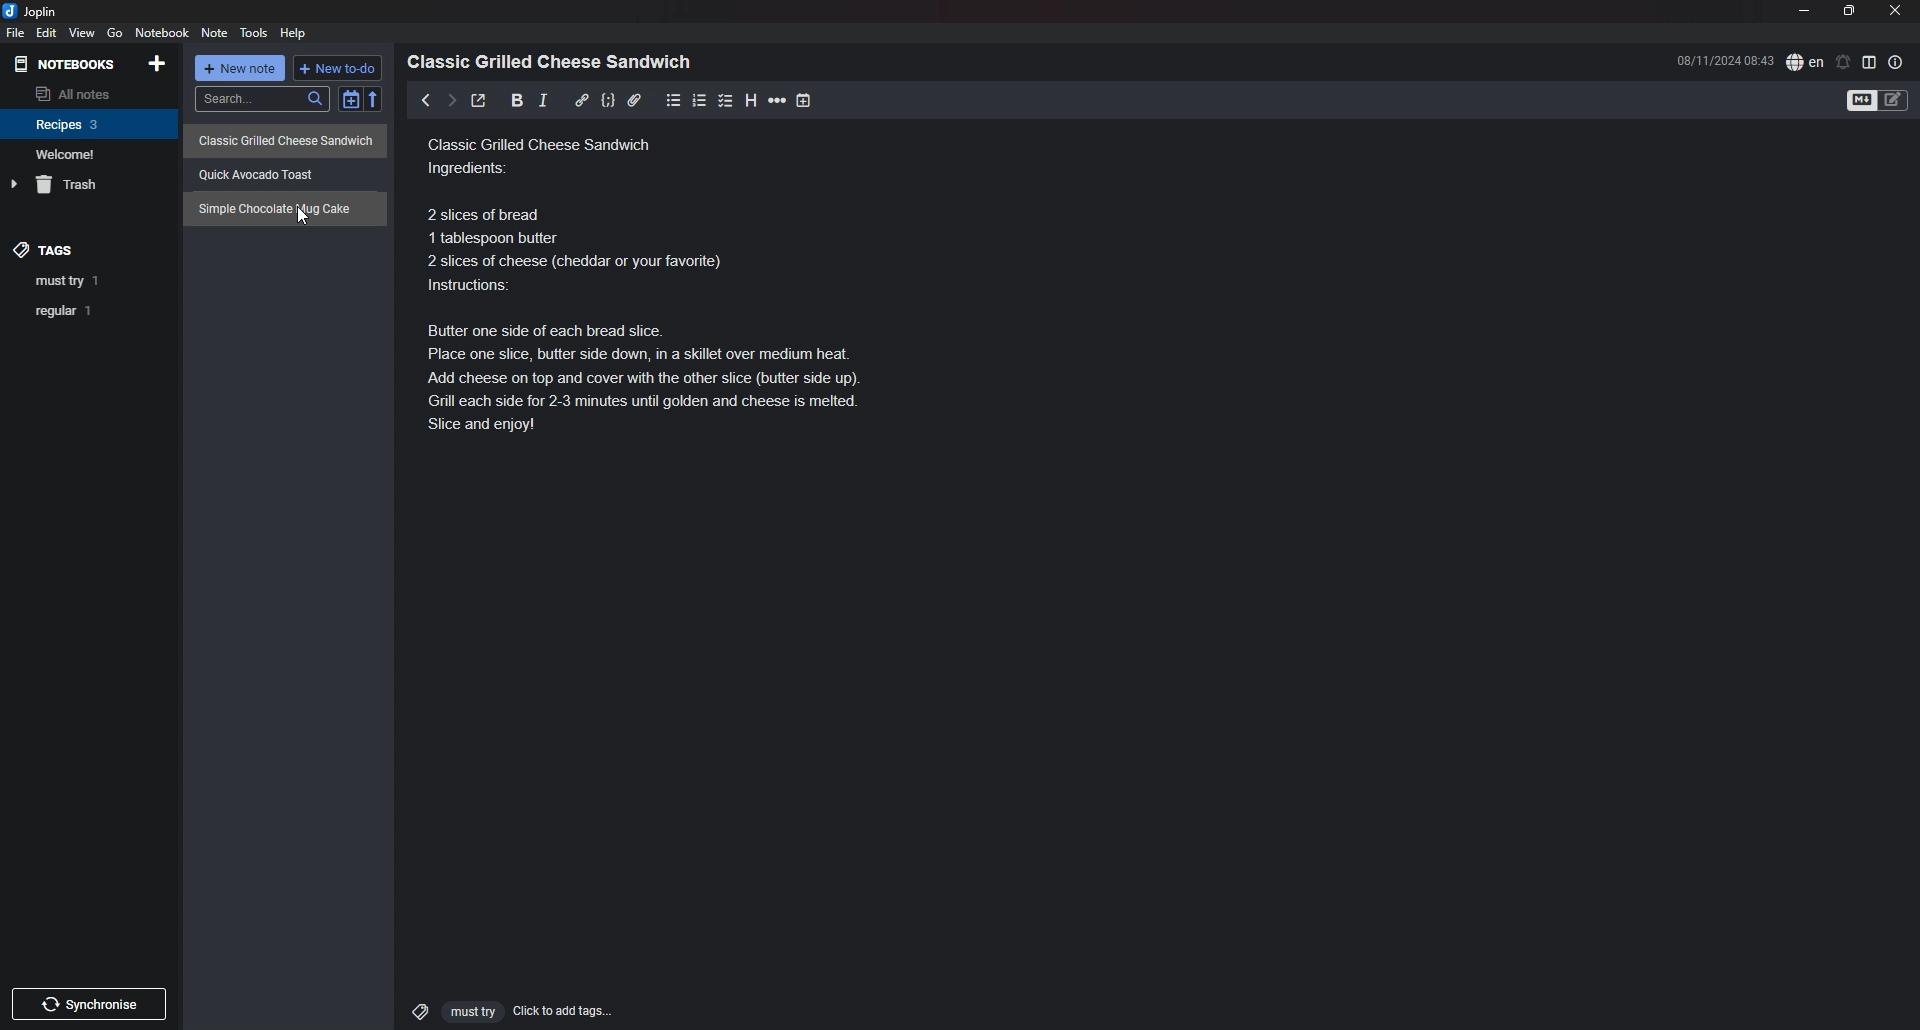  Describe the element at coordinates (267, 170) in the screenshot. I see `quick avocado toast` at that location.